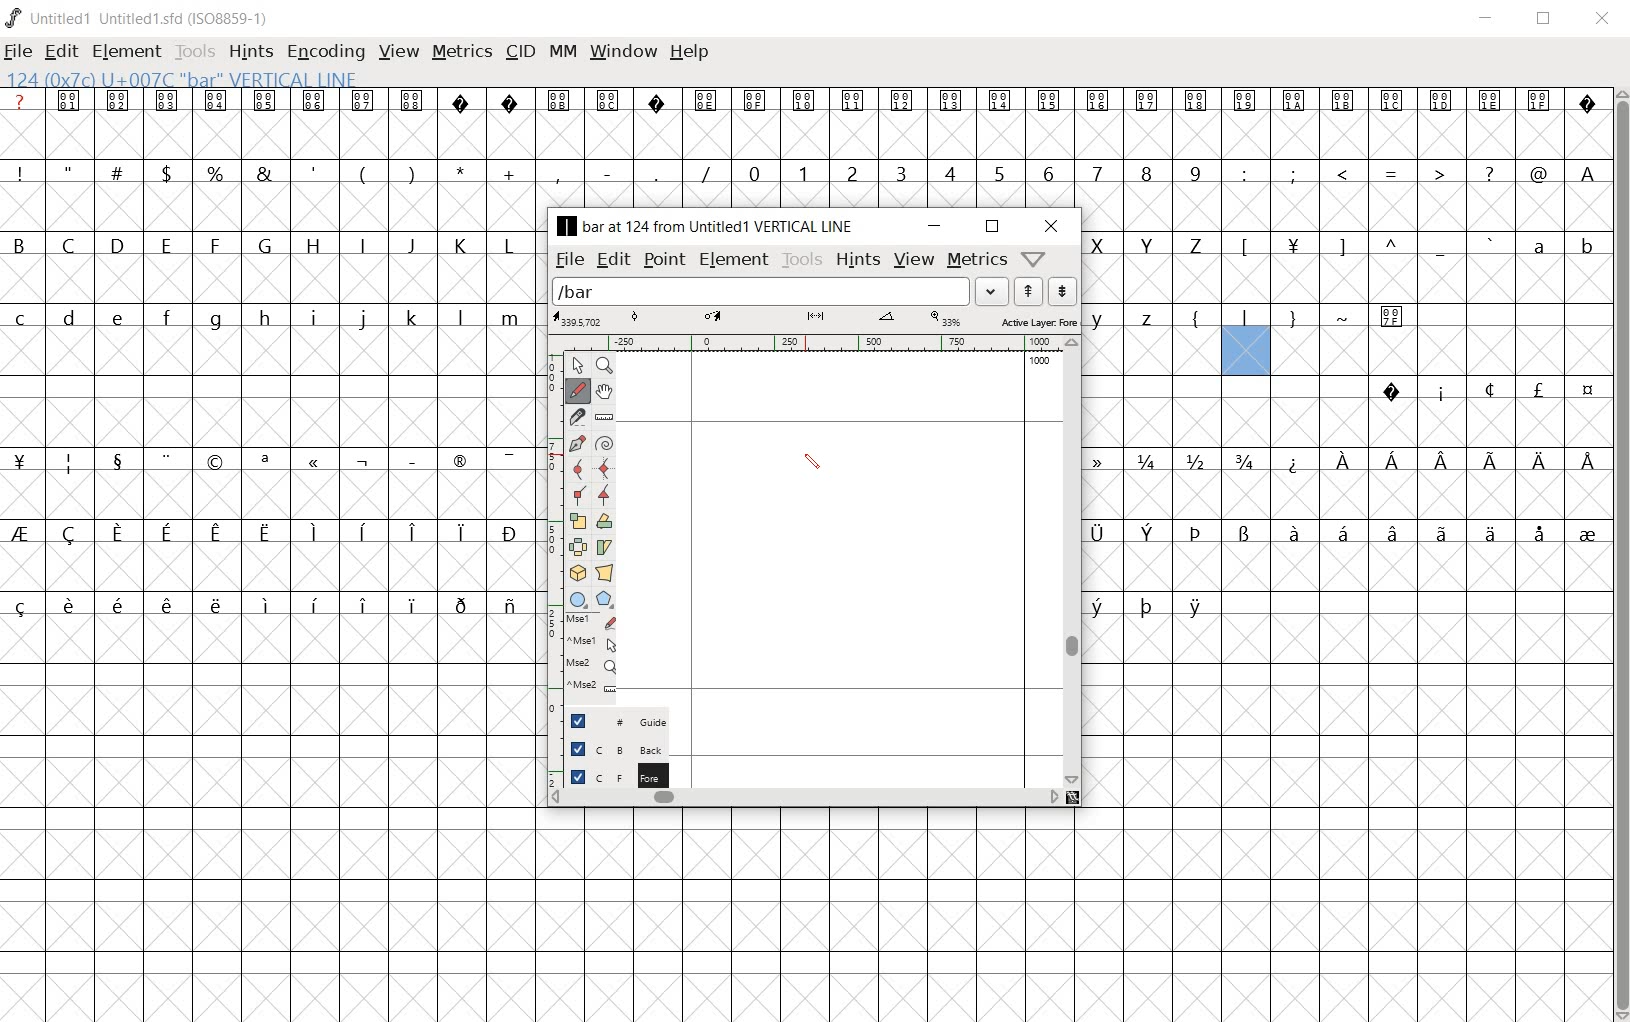 The image size is (1630, 1022). I want to click on empty cells, so click(269, 423).